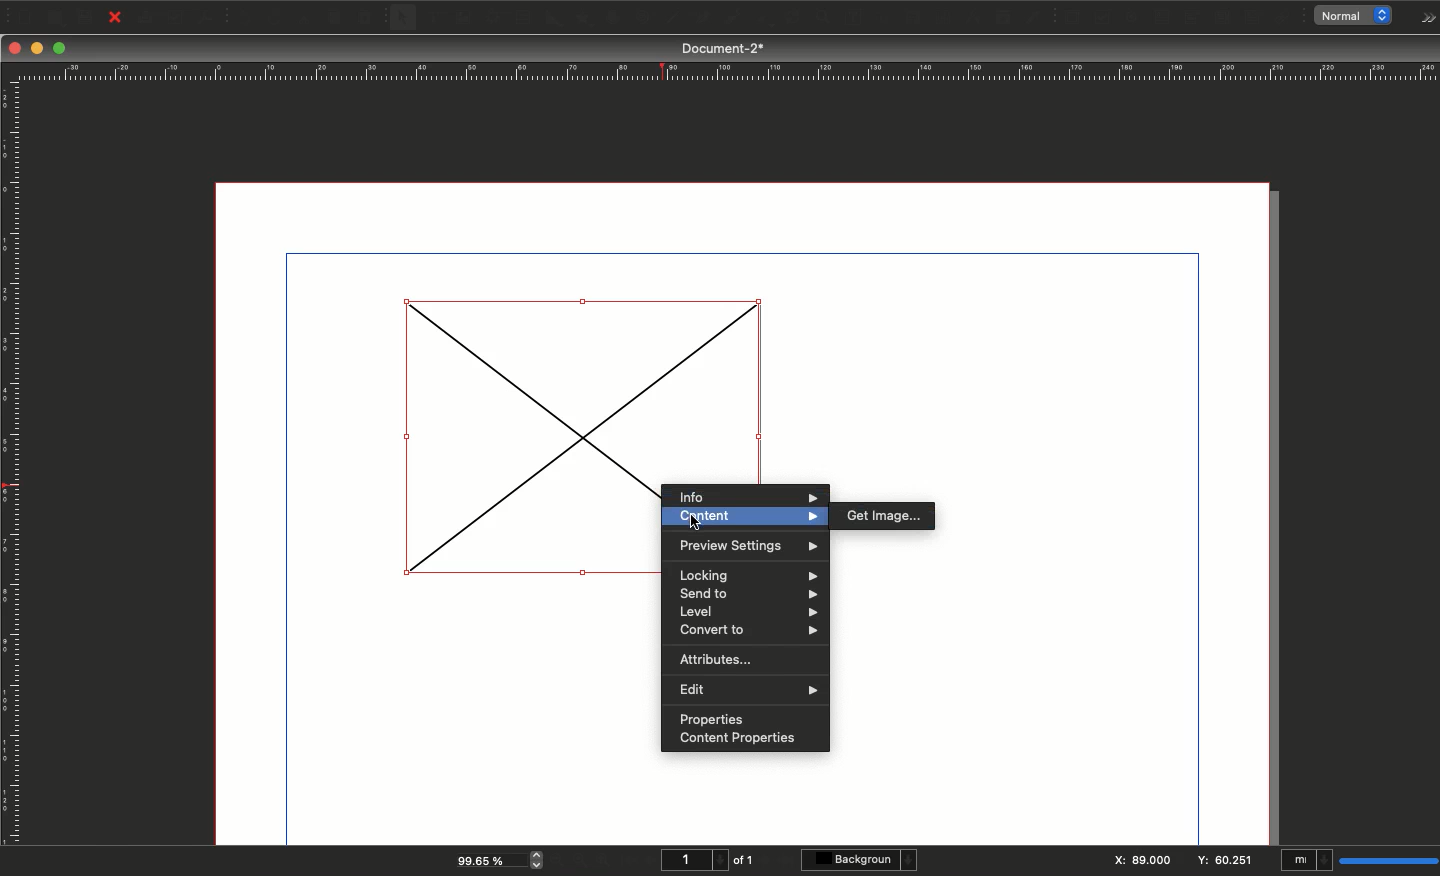 Image resolution: width=1440 pixels, height=876 pixels. Describe the element at coordinates (795, 20) in the screenshot. I see `Zoom in or out` at that location.